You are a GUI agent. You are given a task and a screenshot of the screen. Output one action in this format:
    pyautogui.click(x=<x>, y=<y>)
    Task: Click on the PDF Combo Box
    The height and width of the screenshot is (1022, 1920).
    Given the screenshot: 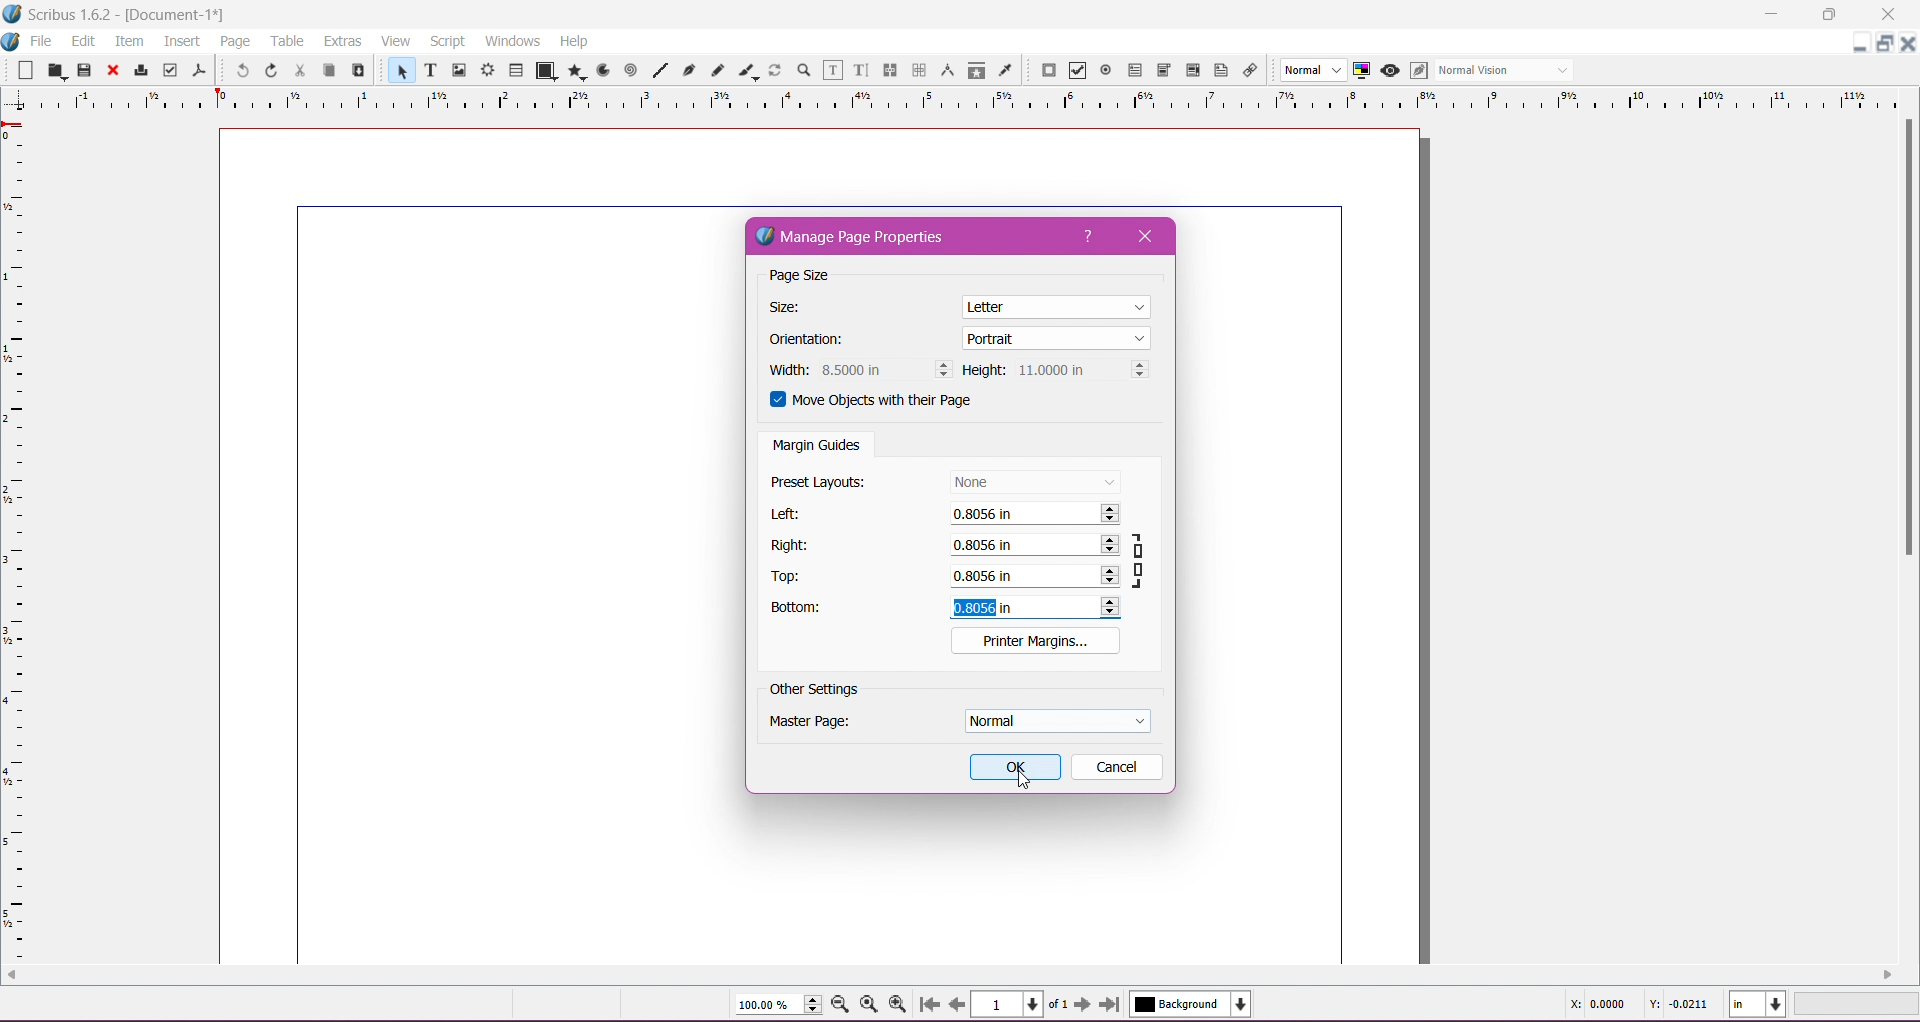 What is the action you would take?
    pyautogui.click(x=1165, y=70)
    